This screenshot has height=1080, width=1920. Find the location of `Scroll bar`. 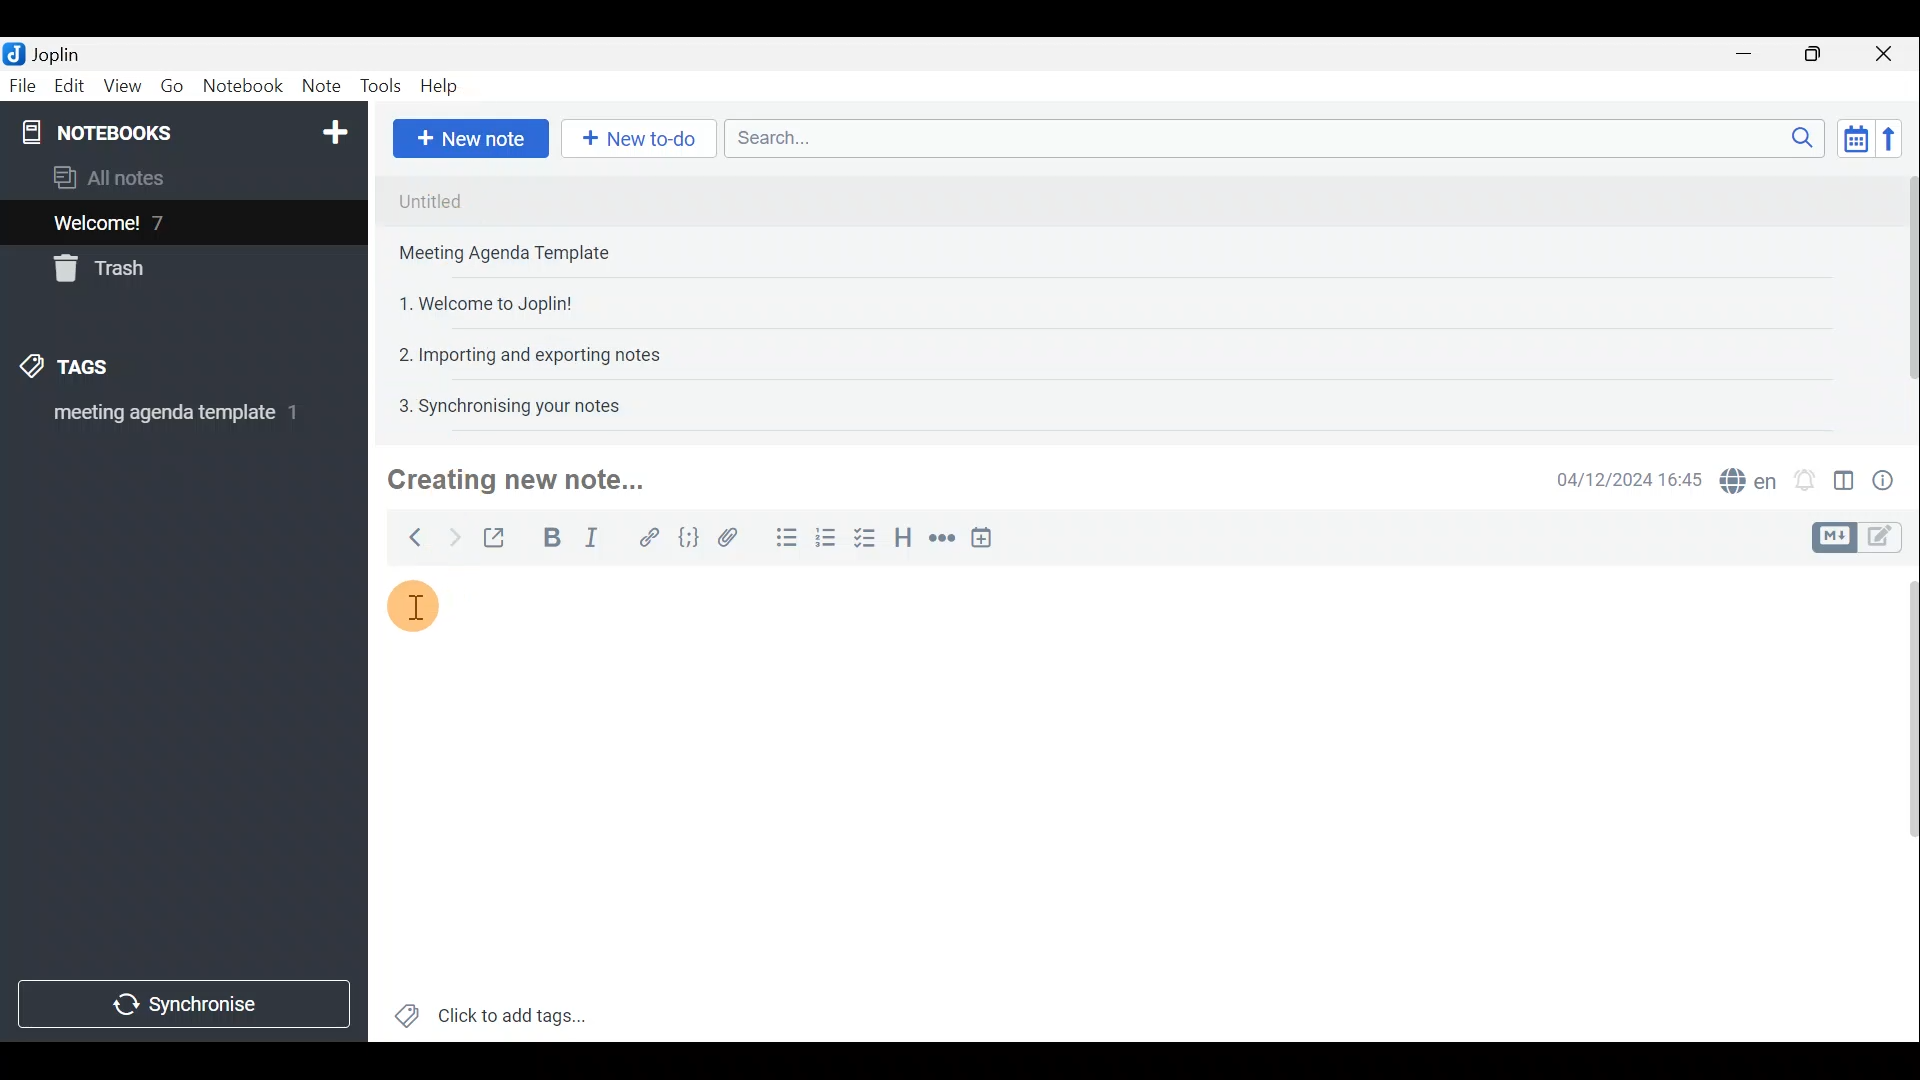

Scroll bar is located at coordinates (1901, 292).